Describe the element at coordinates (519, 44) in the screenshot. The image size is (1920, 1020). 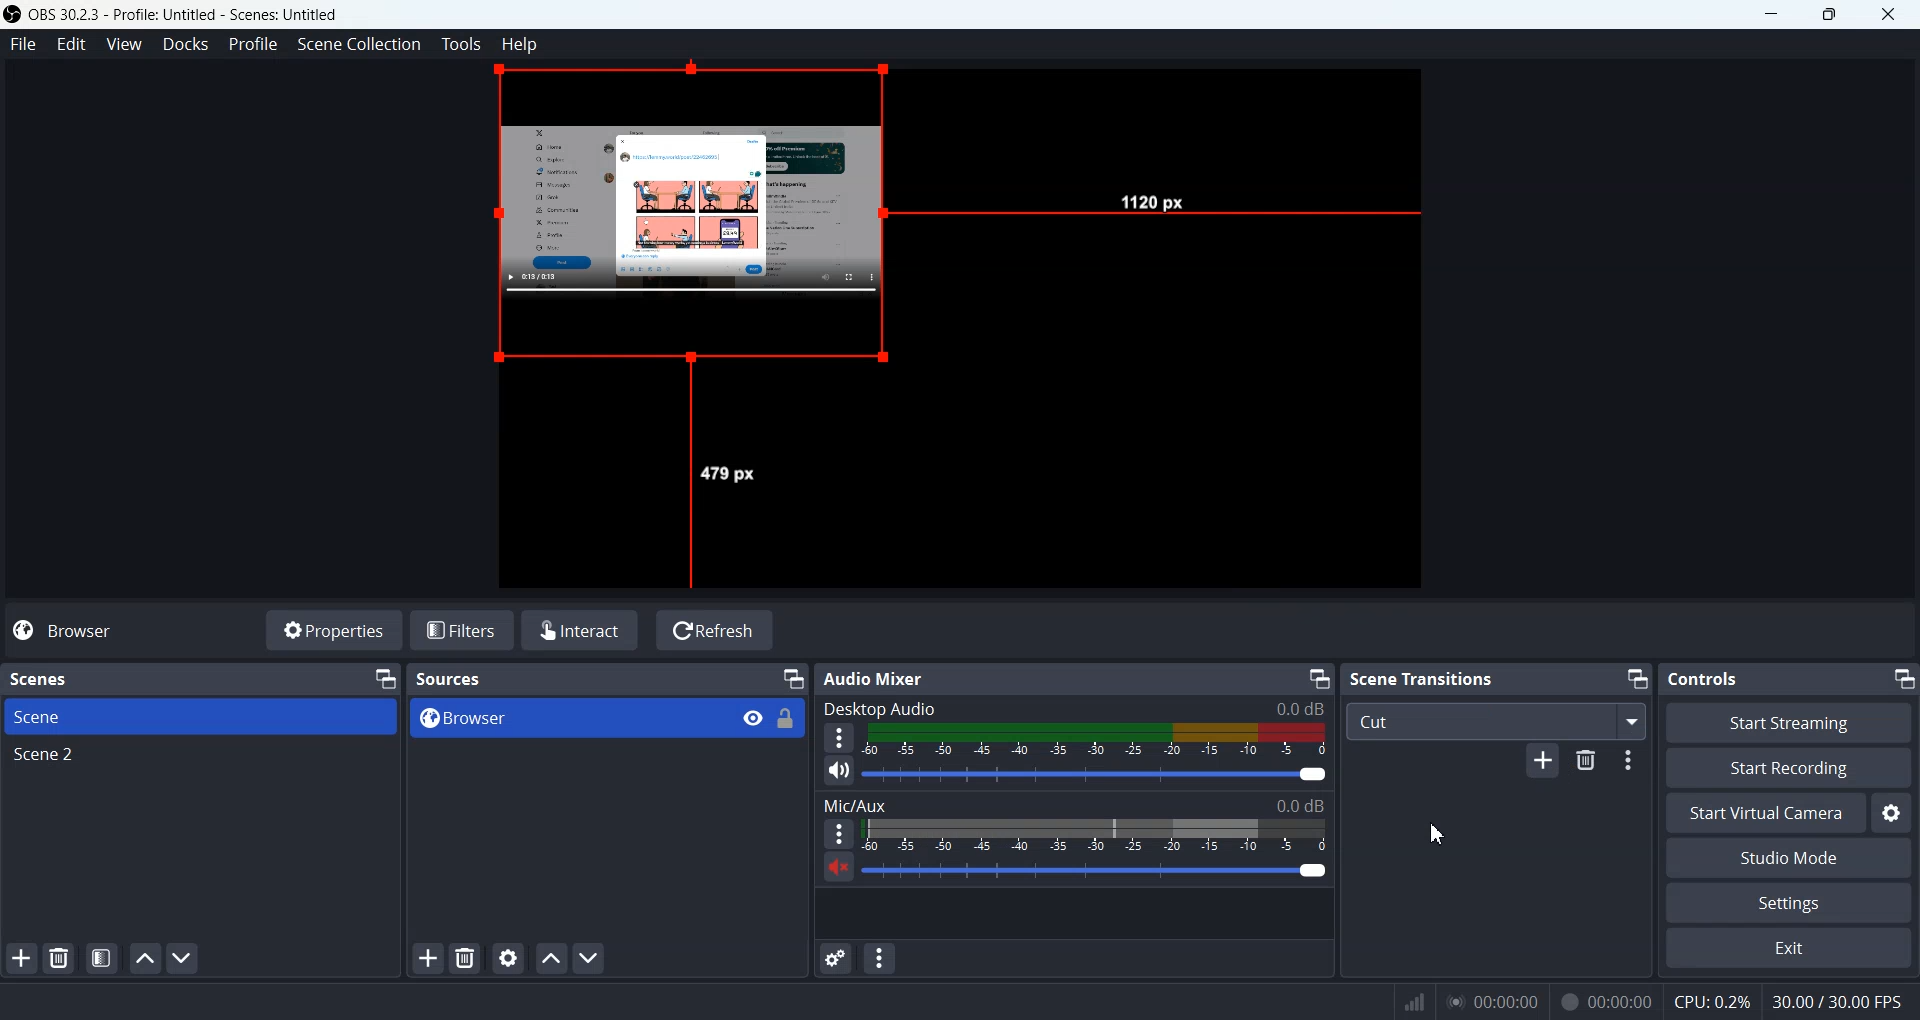
I see `Help` at that location.